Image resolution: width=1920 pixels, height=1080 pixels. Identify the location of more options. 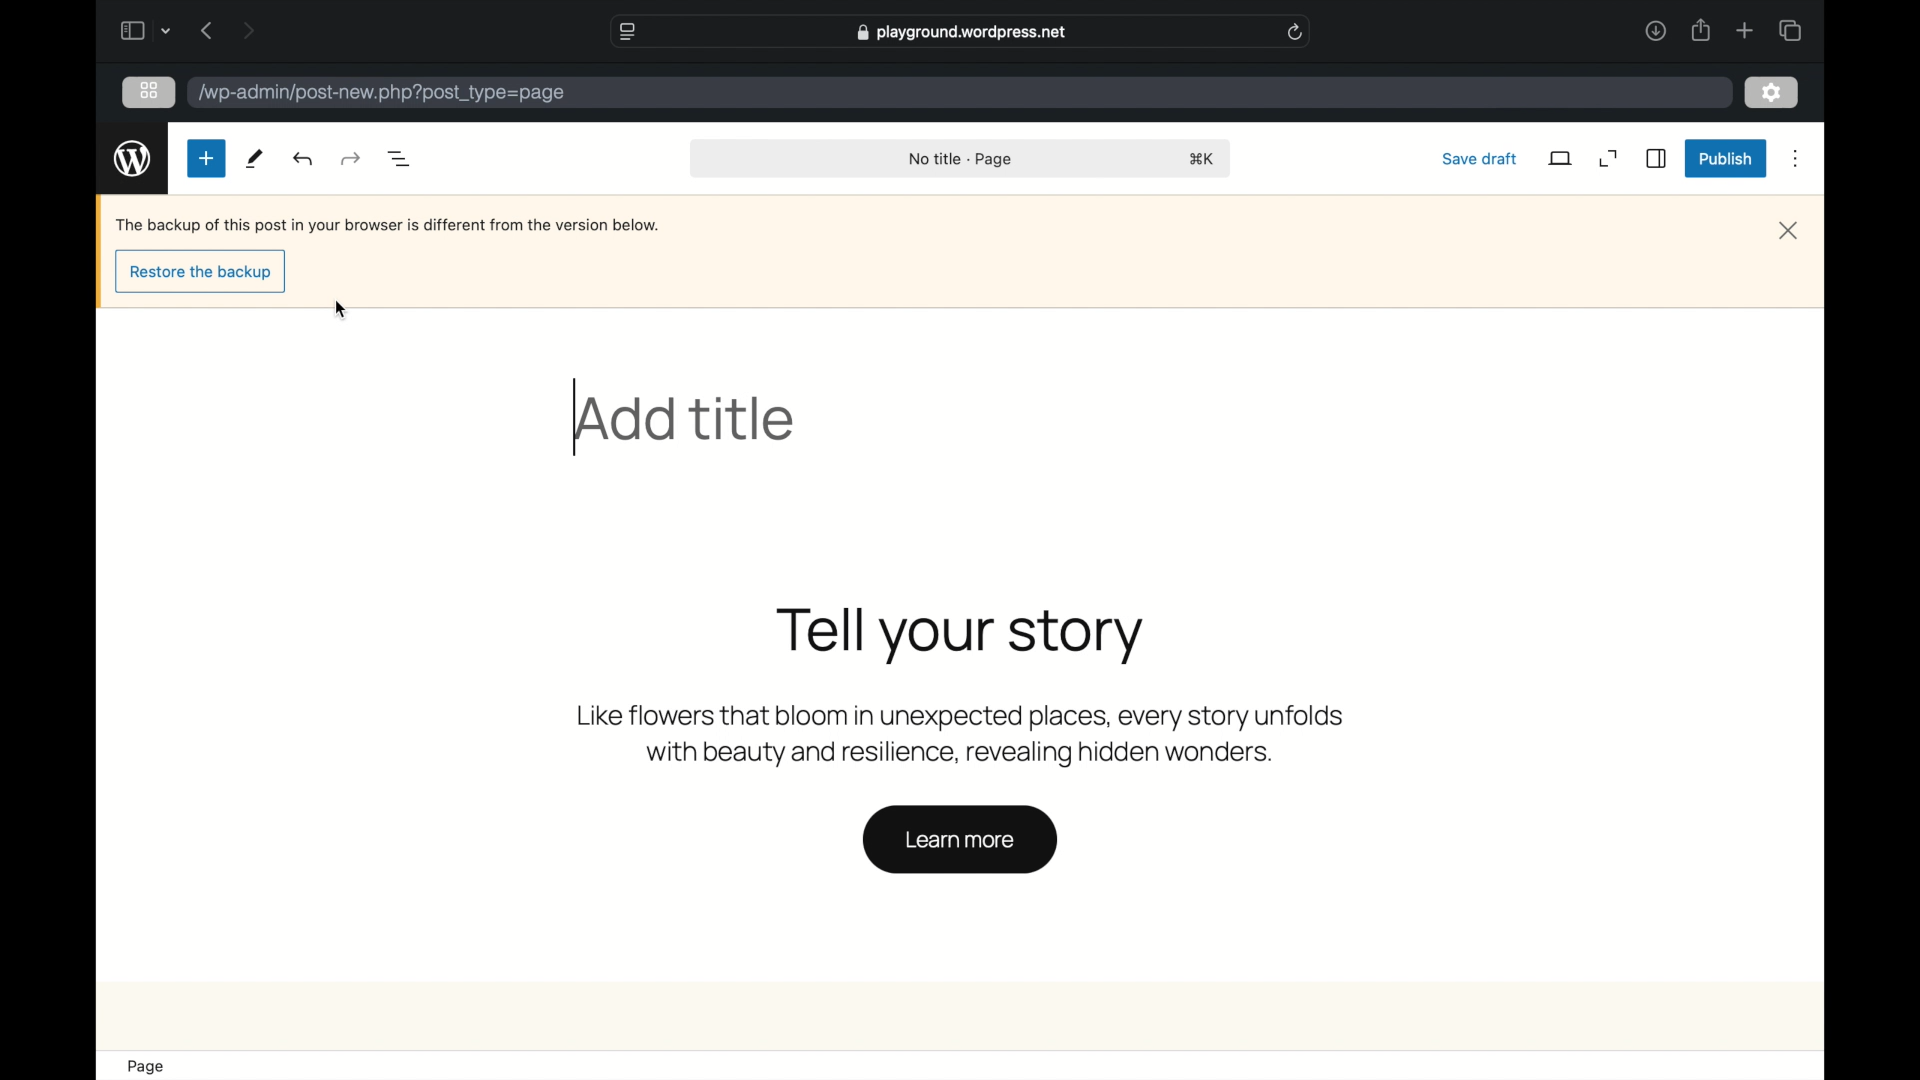
(1796, 160).